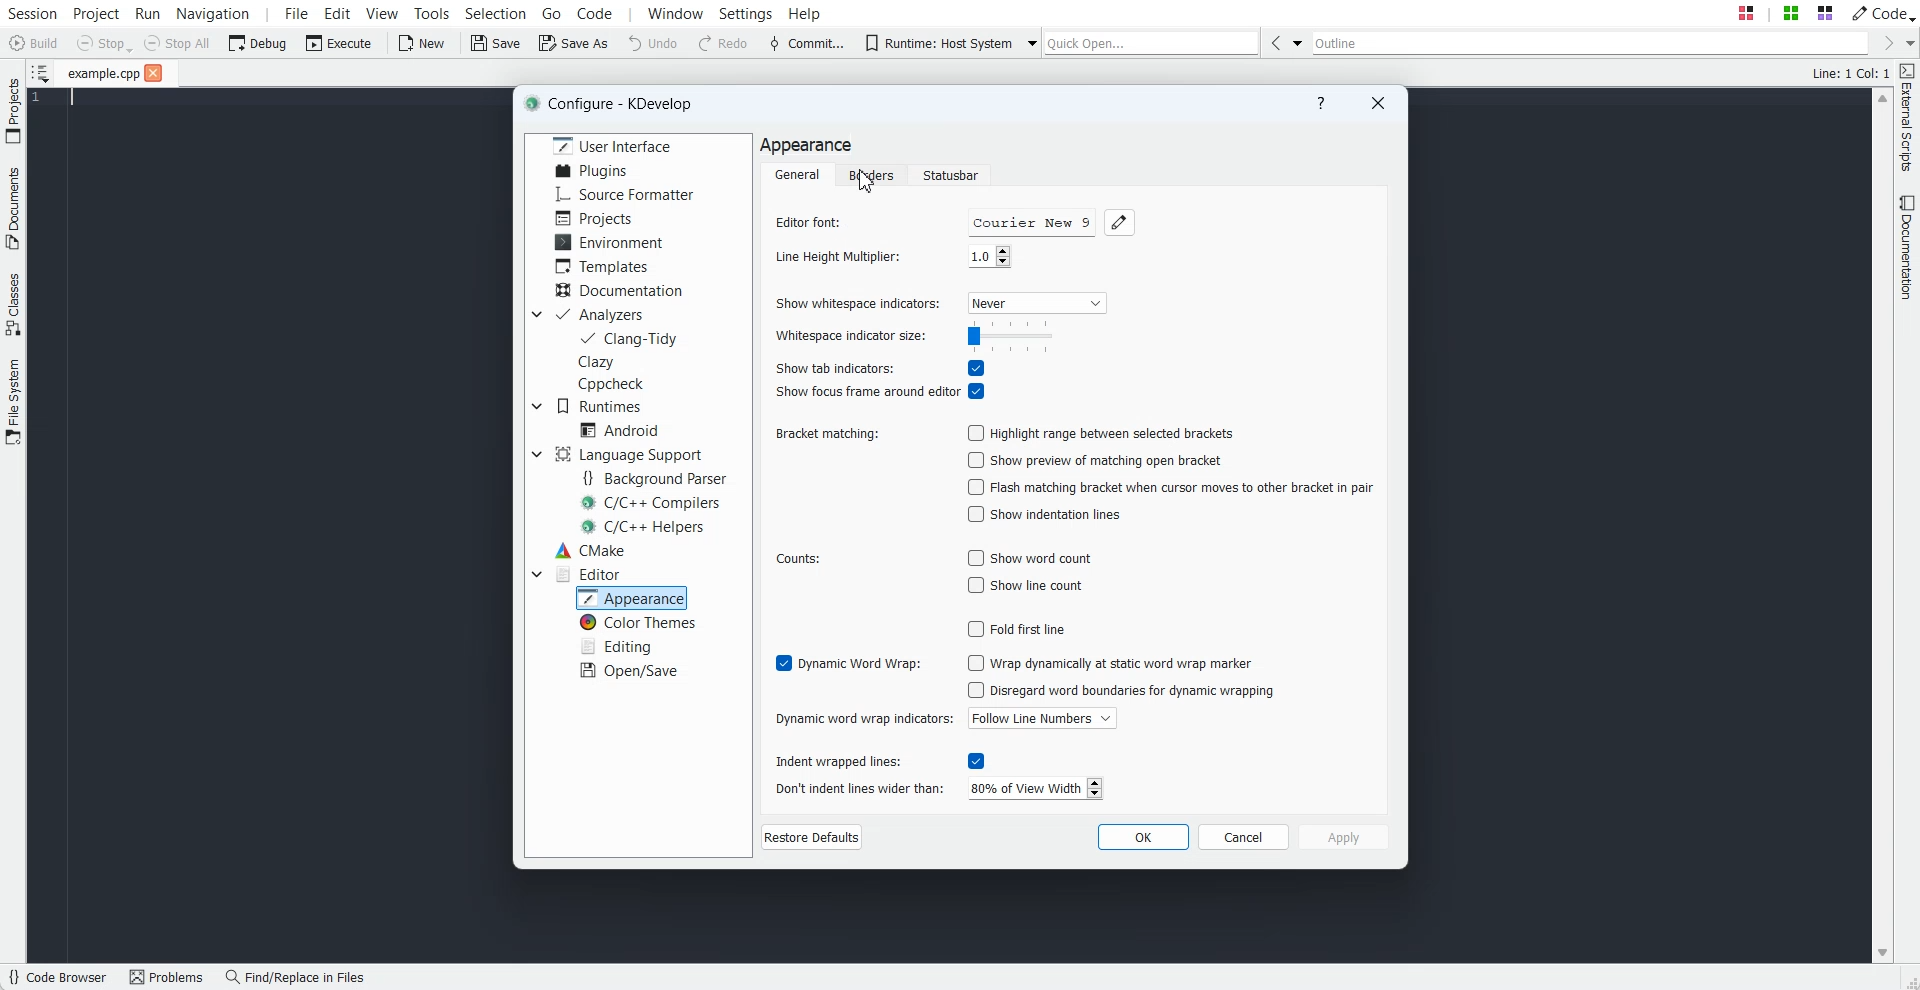  I want to click on Language Support, so click(628, 453).